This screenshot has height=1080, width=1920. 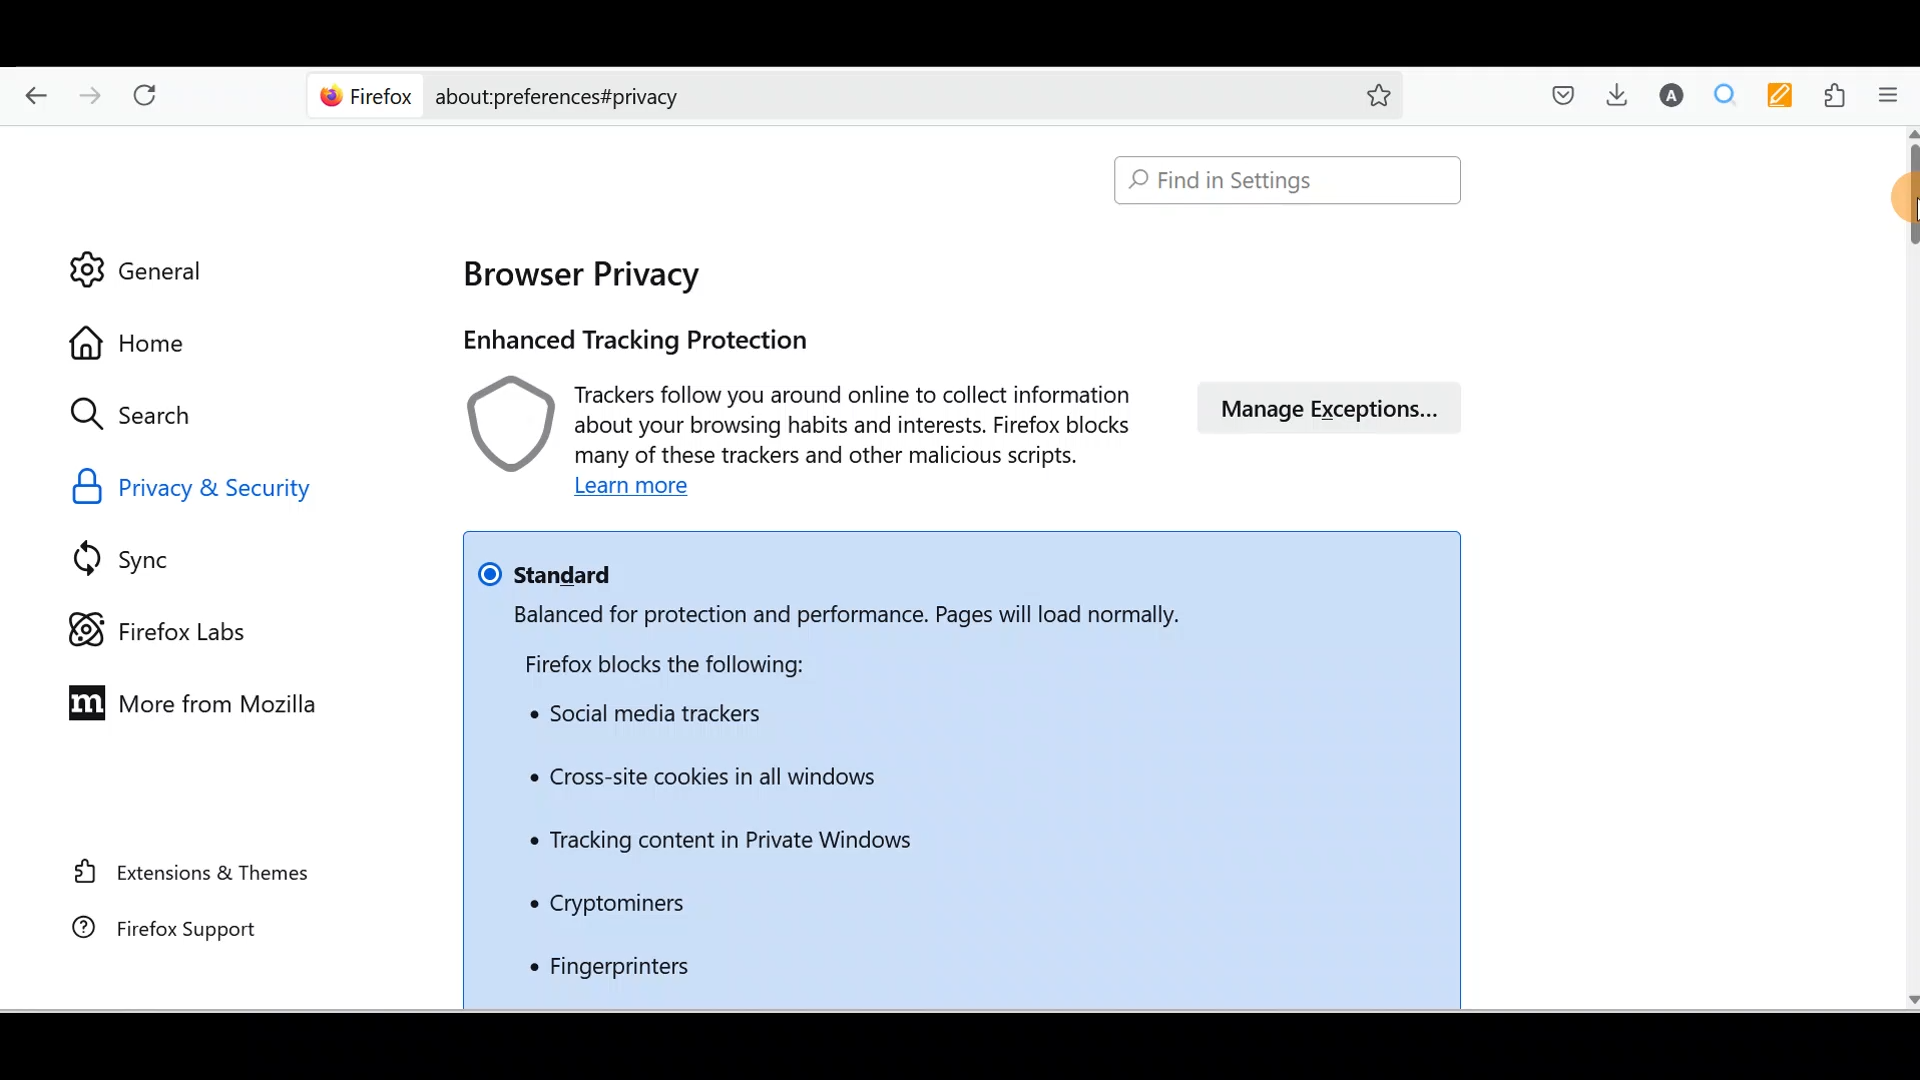 What do you see at coordinates (31, 94) in the screenshot?
I see `Go back one page` at bounding box center [31, 94].